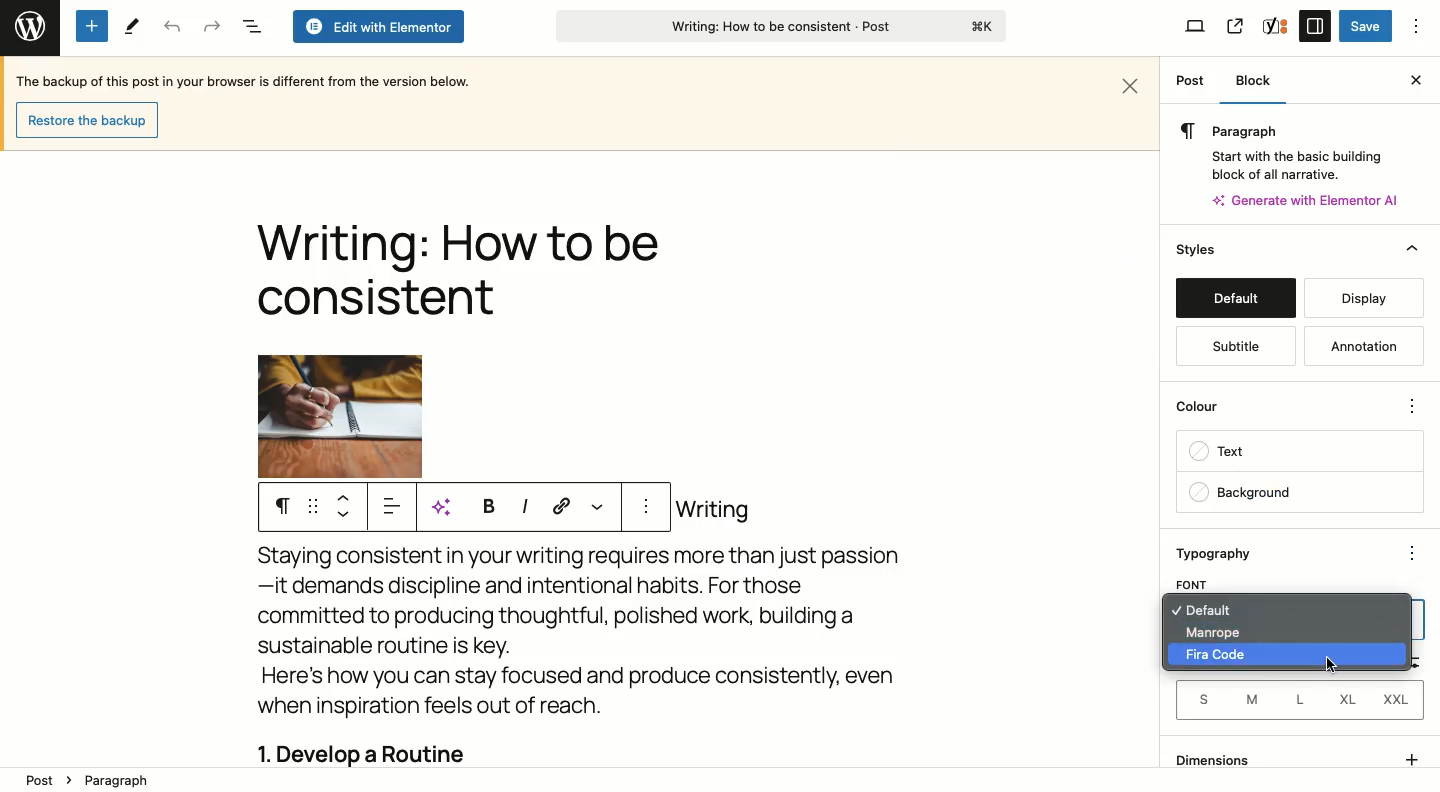 Image resolution: width=1440 pixels, height=792 pixels. Describe the element at coordinates (395, 510) in the screenshot. I see `Align` at that location.